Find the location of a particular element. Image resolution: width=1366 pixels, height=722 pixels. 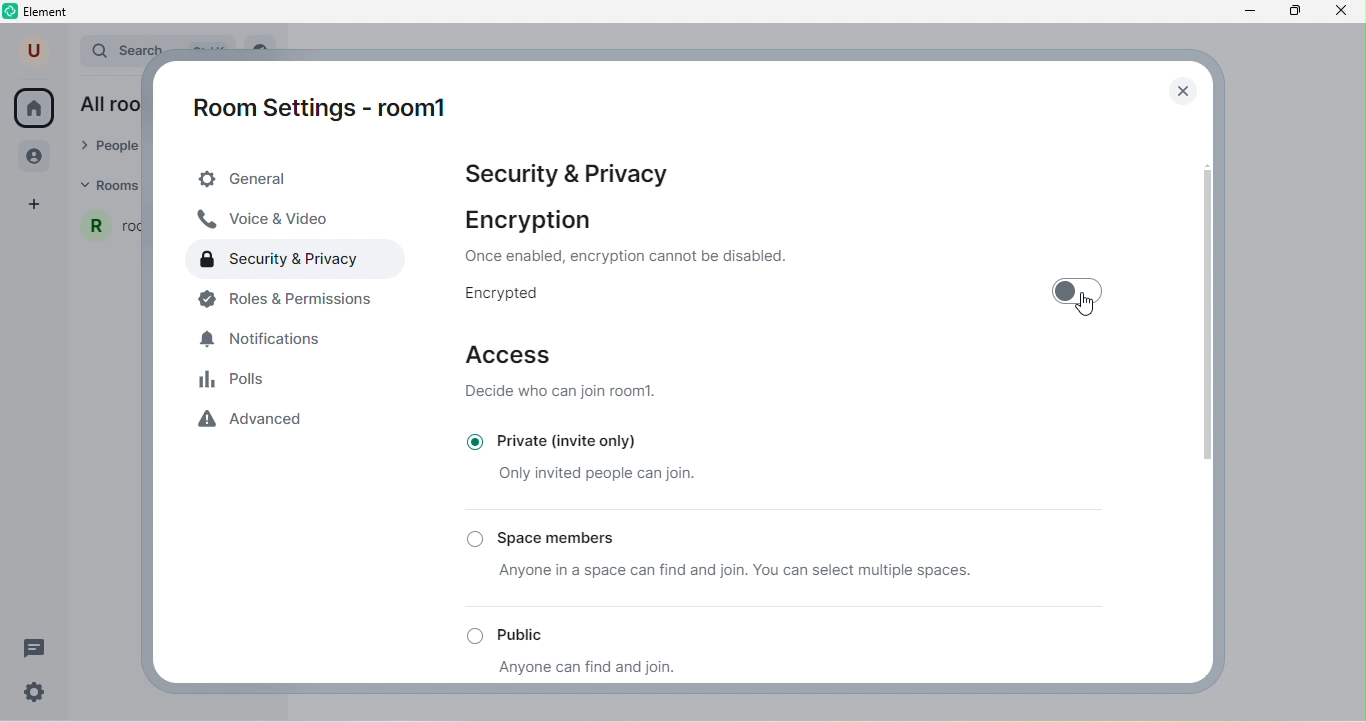

room1 settings is located at coordinates (333, 112).